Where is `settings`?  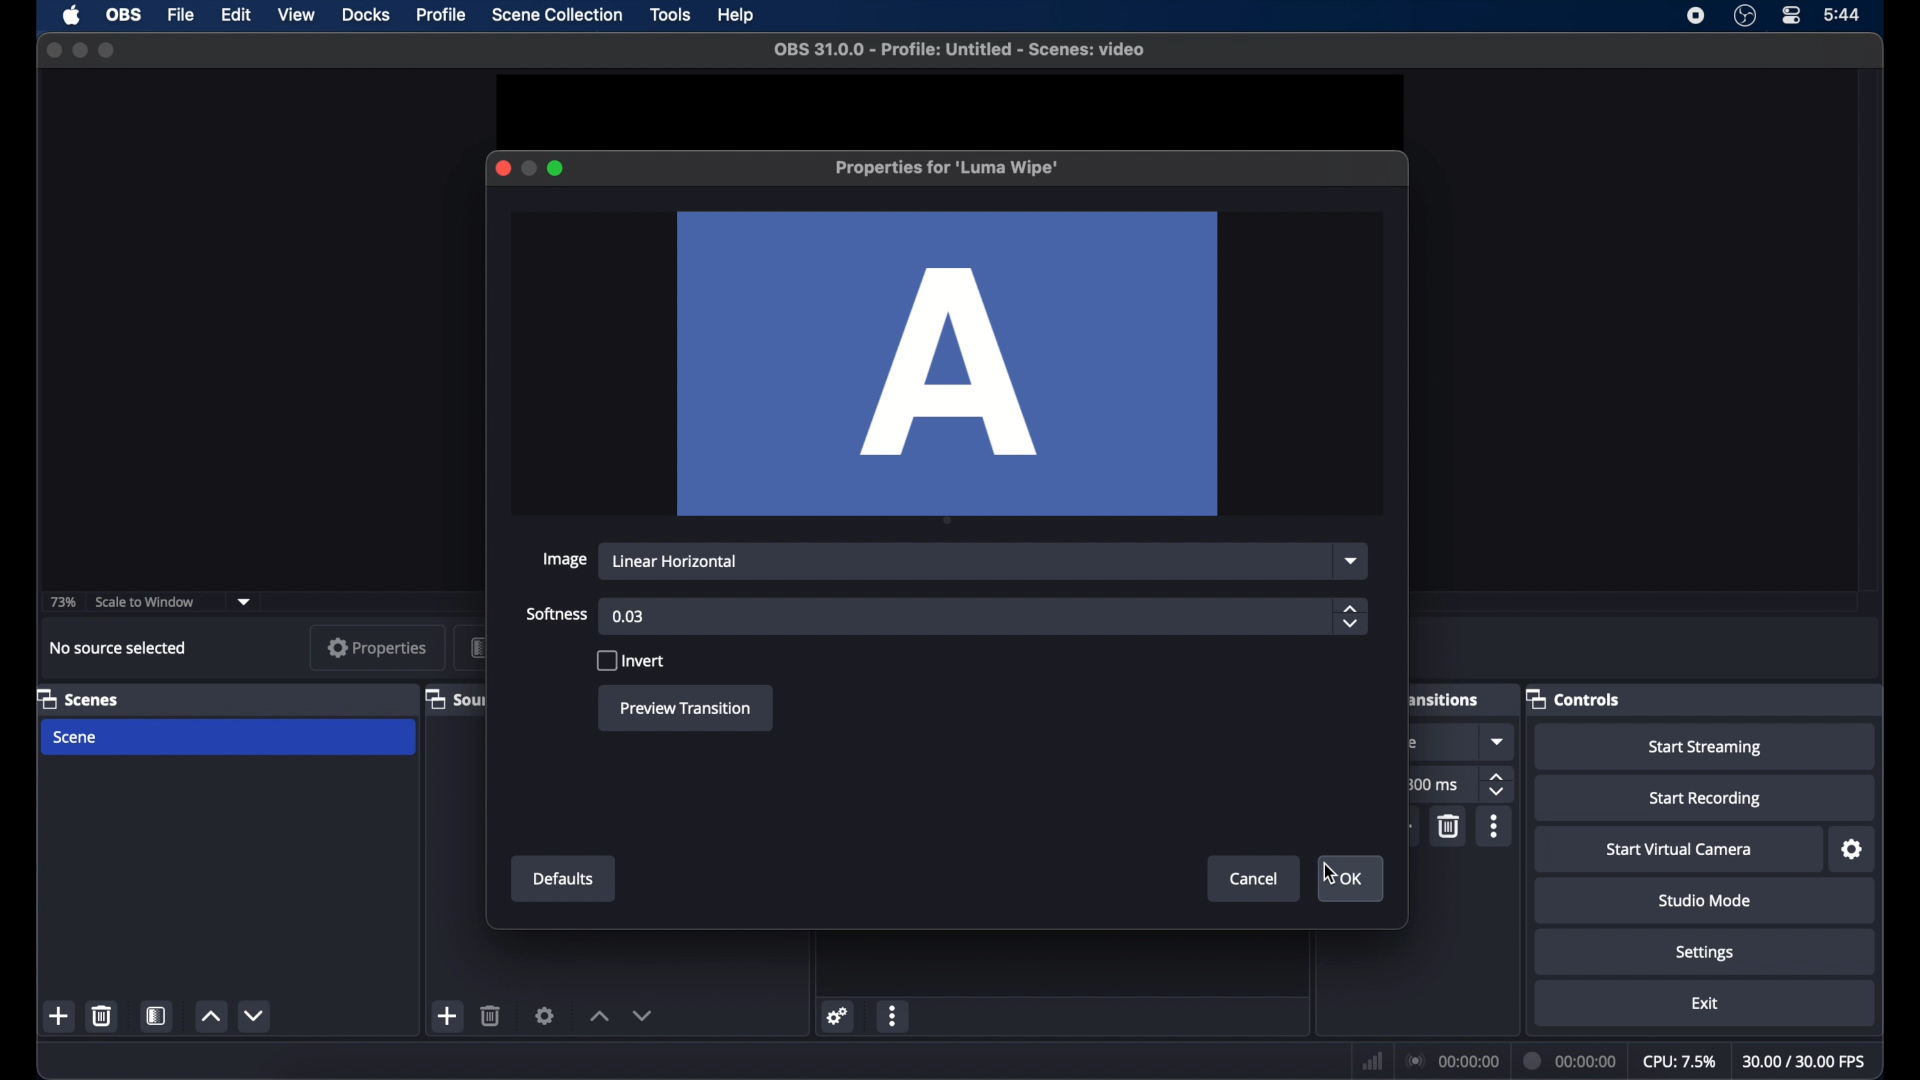 settings is located at coordinates (1852, 850).